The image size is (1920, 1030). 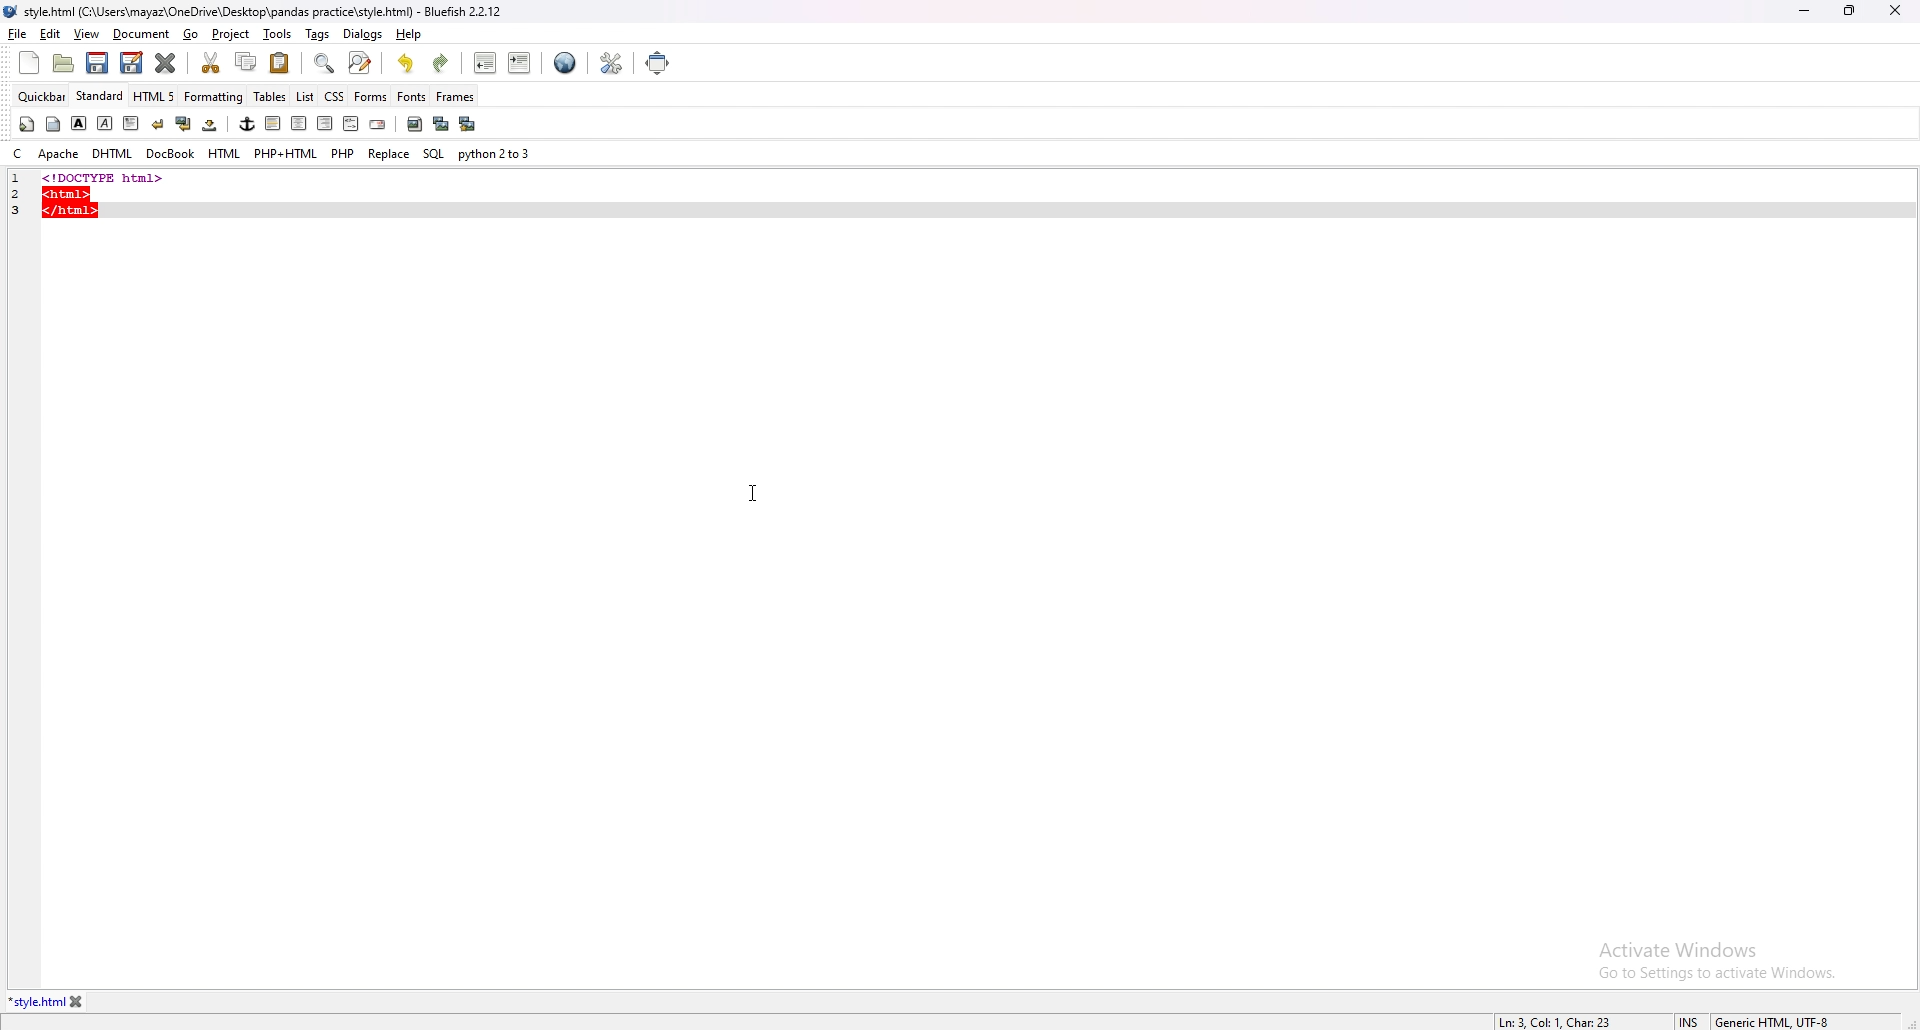 What do you see at coordinates (1804, 12) in the screenshot?
I see `minimize` at bounding box center [1804, 12].